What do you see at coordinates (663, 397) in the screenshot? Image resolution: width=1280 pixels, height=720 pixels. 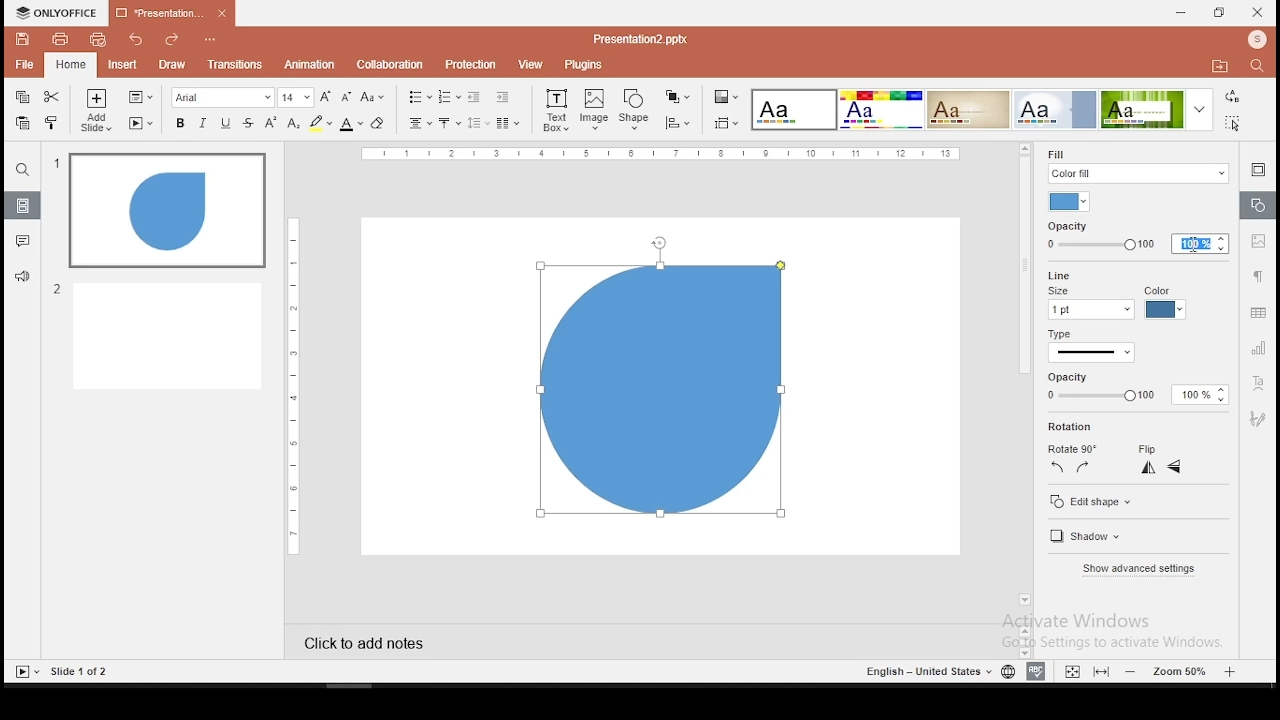 I see `shape` at bounding box center [663, 397].